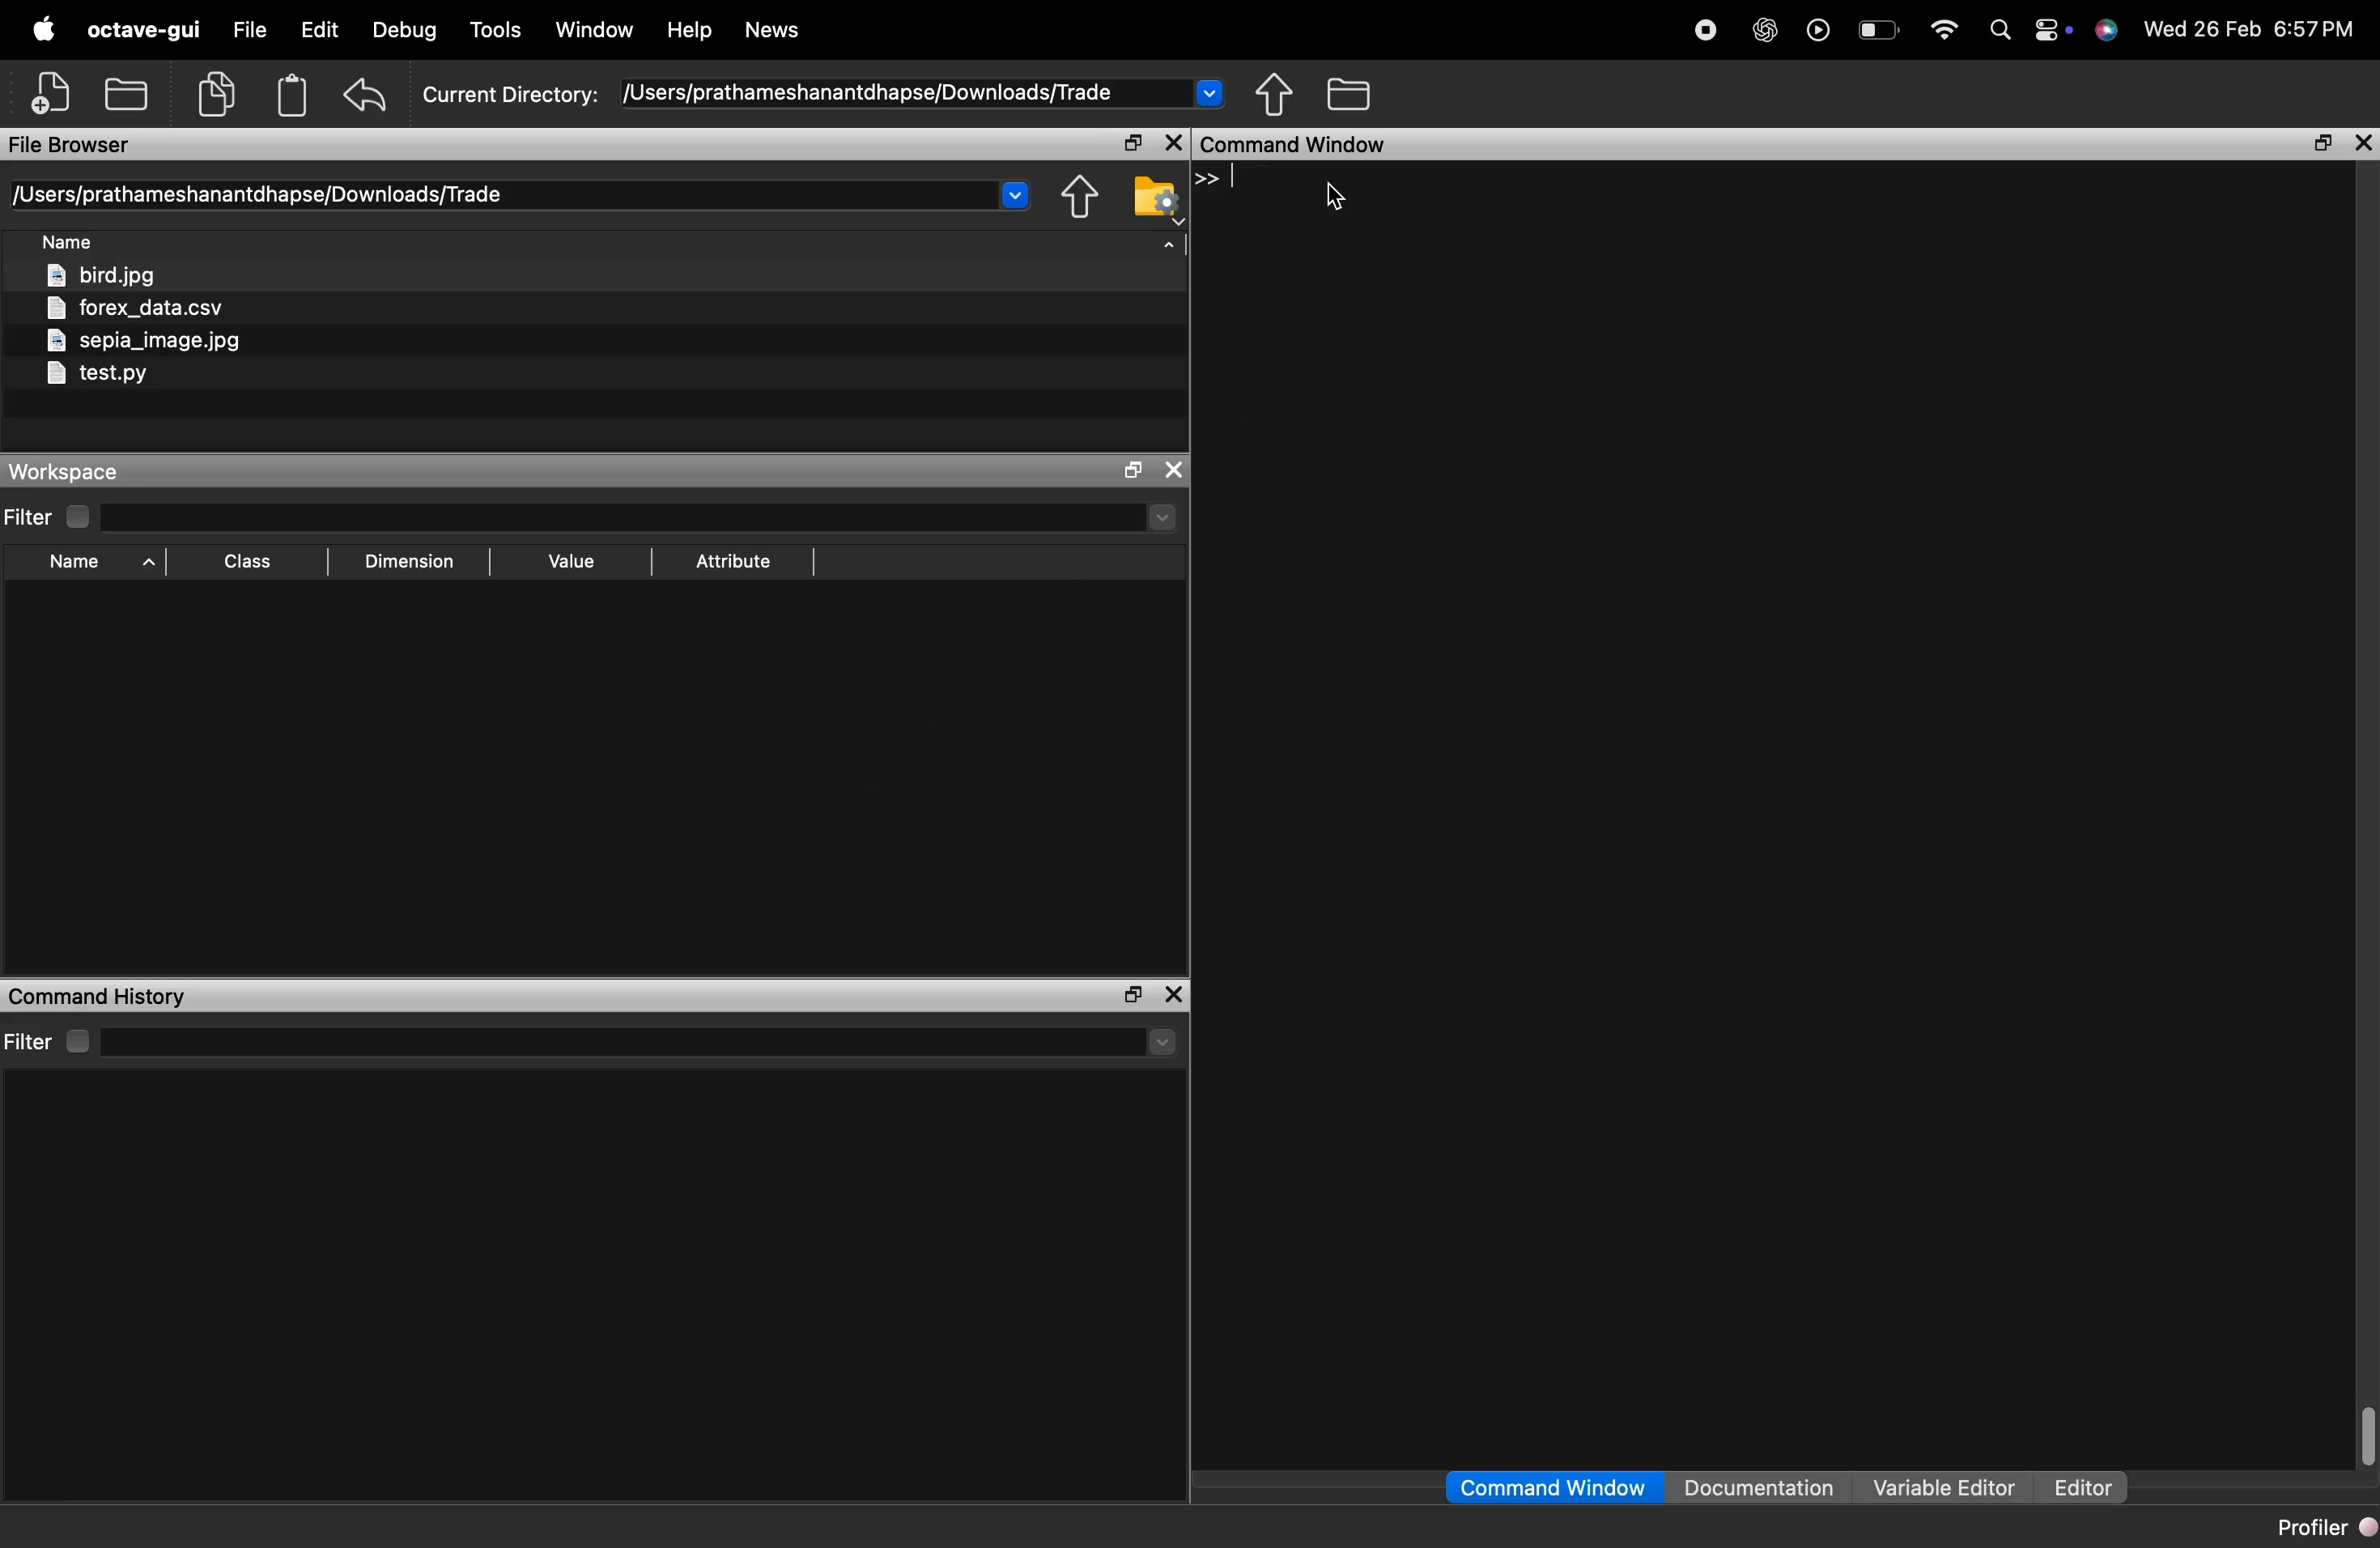  Describe the element at coordinates (2323, 143) in the screenshot. I see `maximize` at that location.